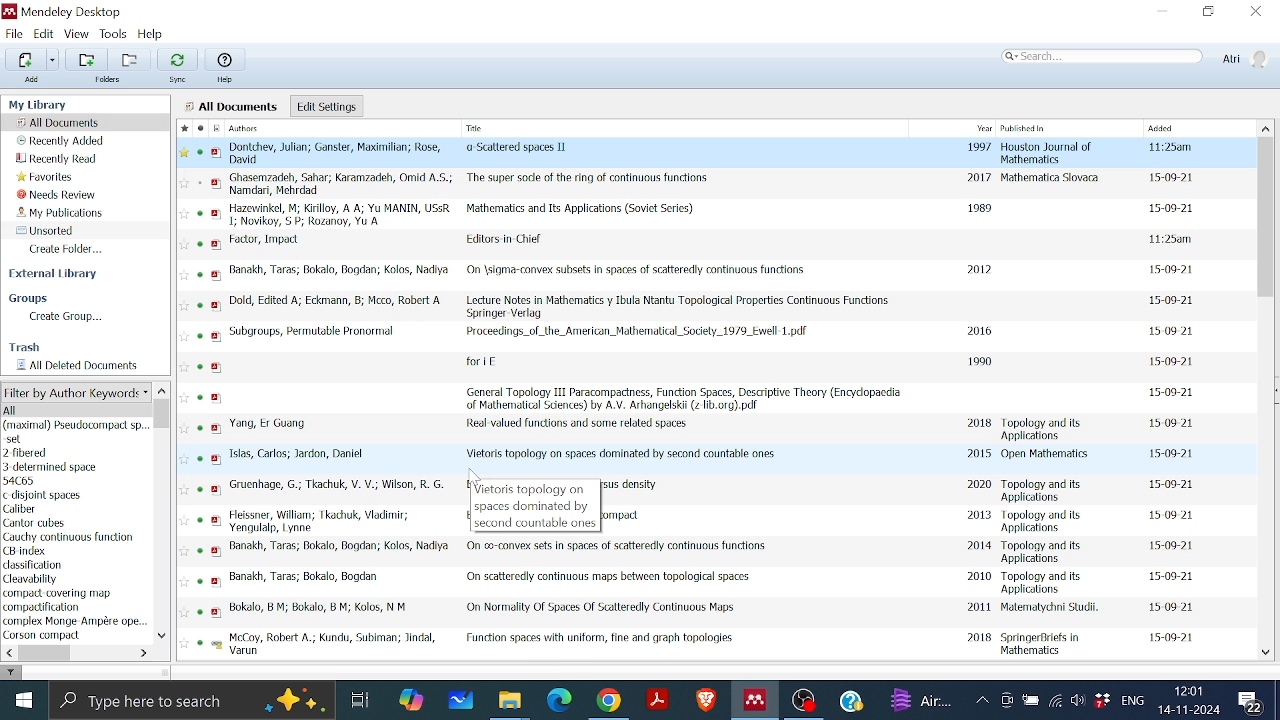 The image size is (1280, 720). Describe the element at coordinates (186, 306) in the screenshot. I see `Favourite` at that location.